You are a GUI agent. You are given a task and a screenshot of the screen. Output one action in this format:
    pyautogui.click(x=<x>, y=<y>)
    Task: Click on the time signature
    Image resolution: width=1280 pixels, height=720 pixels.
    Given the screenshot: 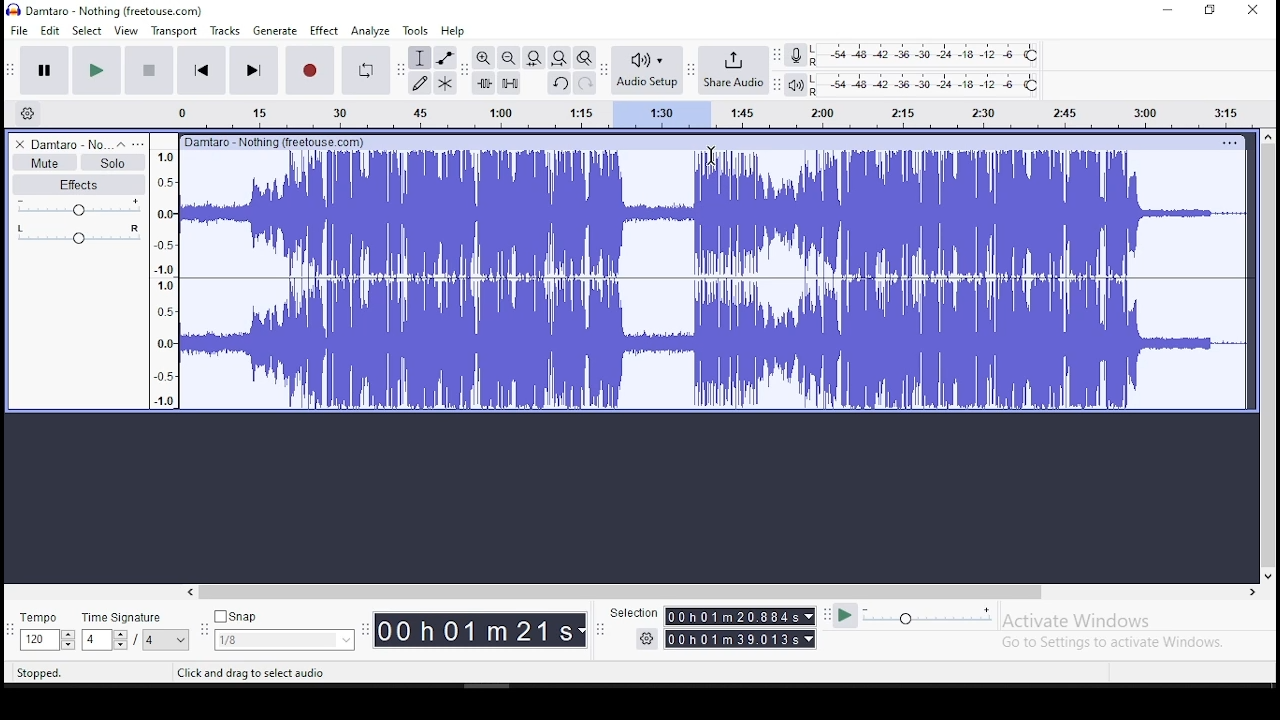 What is the action you would take?
    pyautogui.click(x=135, y=617)
    